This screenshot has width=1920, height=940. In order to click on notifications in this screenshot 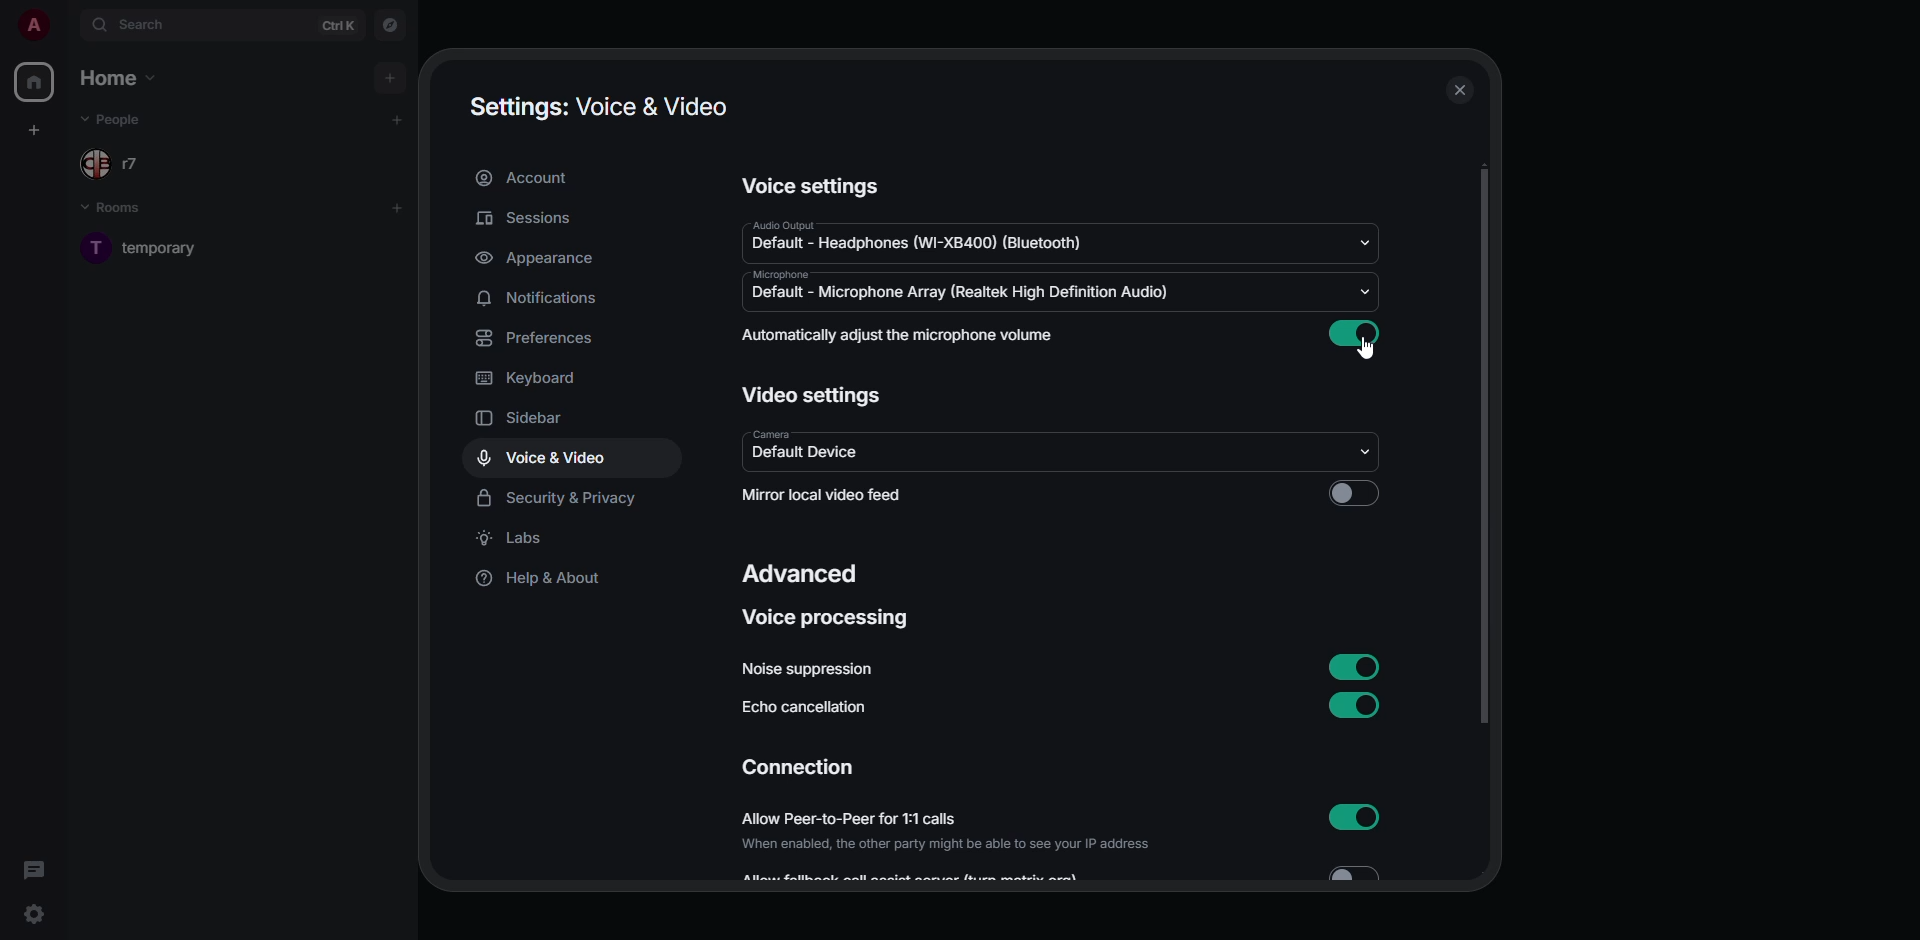, I will do `click(538, 299)`.